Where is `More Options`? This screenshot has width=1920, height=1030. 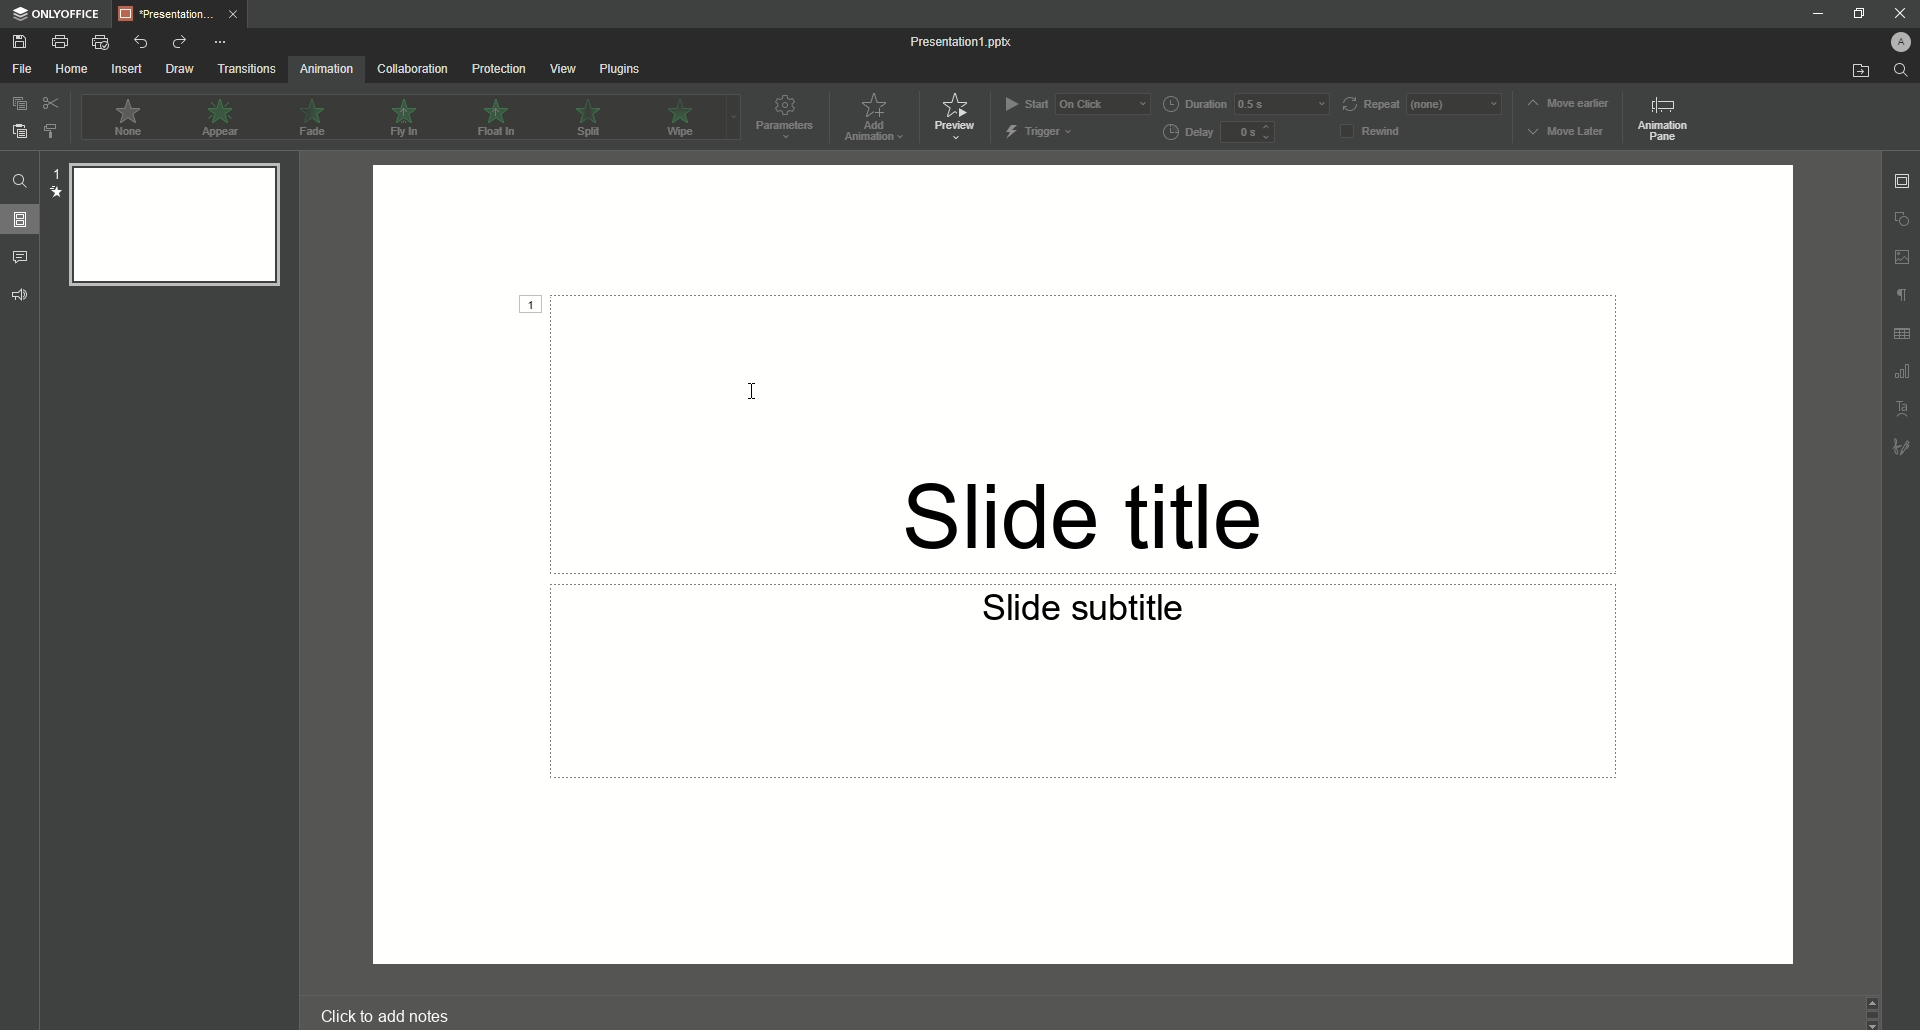
More Options is located at coordinates (221, 43).